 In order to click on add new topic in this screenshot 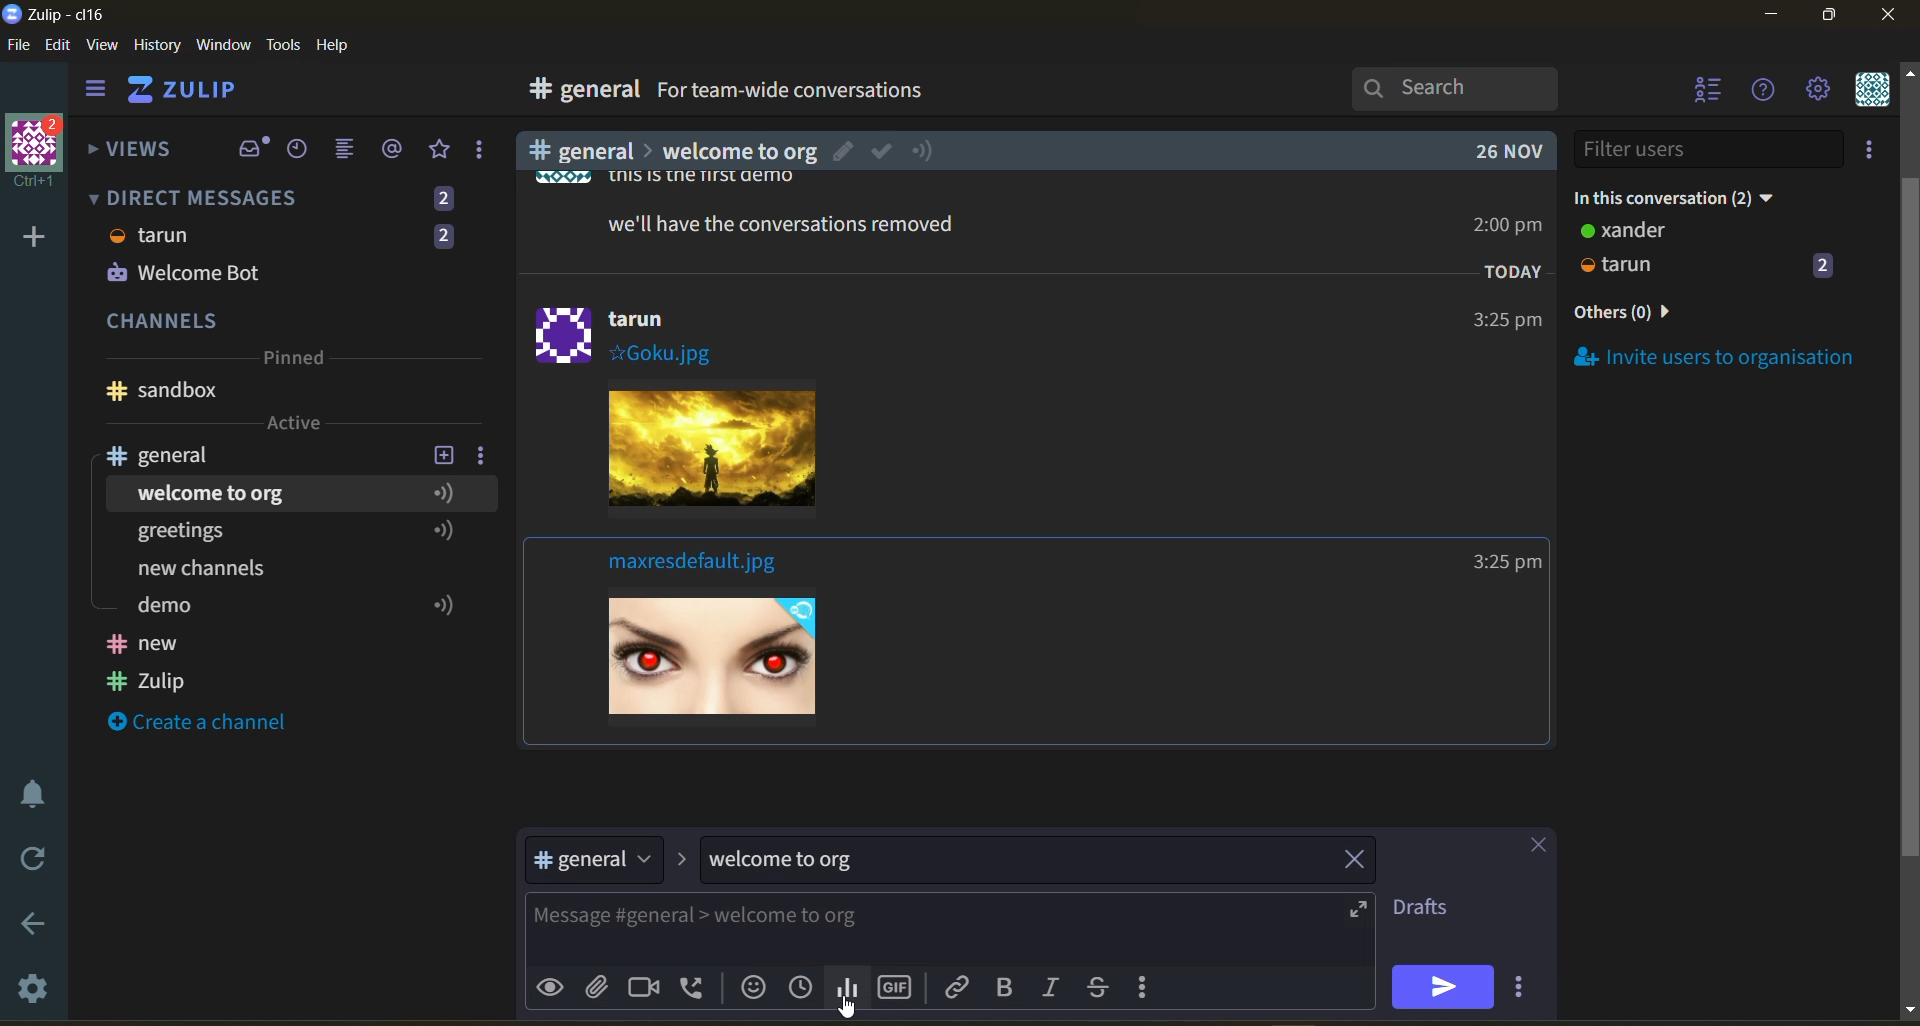, I will do `click(442, 452)`.